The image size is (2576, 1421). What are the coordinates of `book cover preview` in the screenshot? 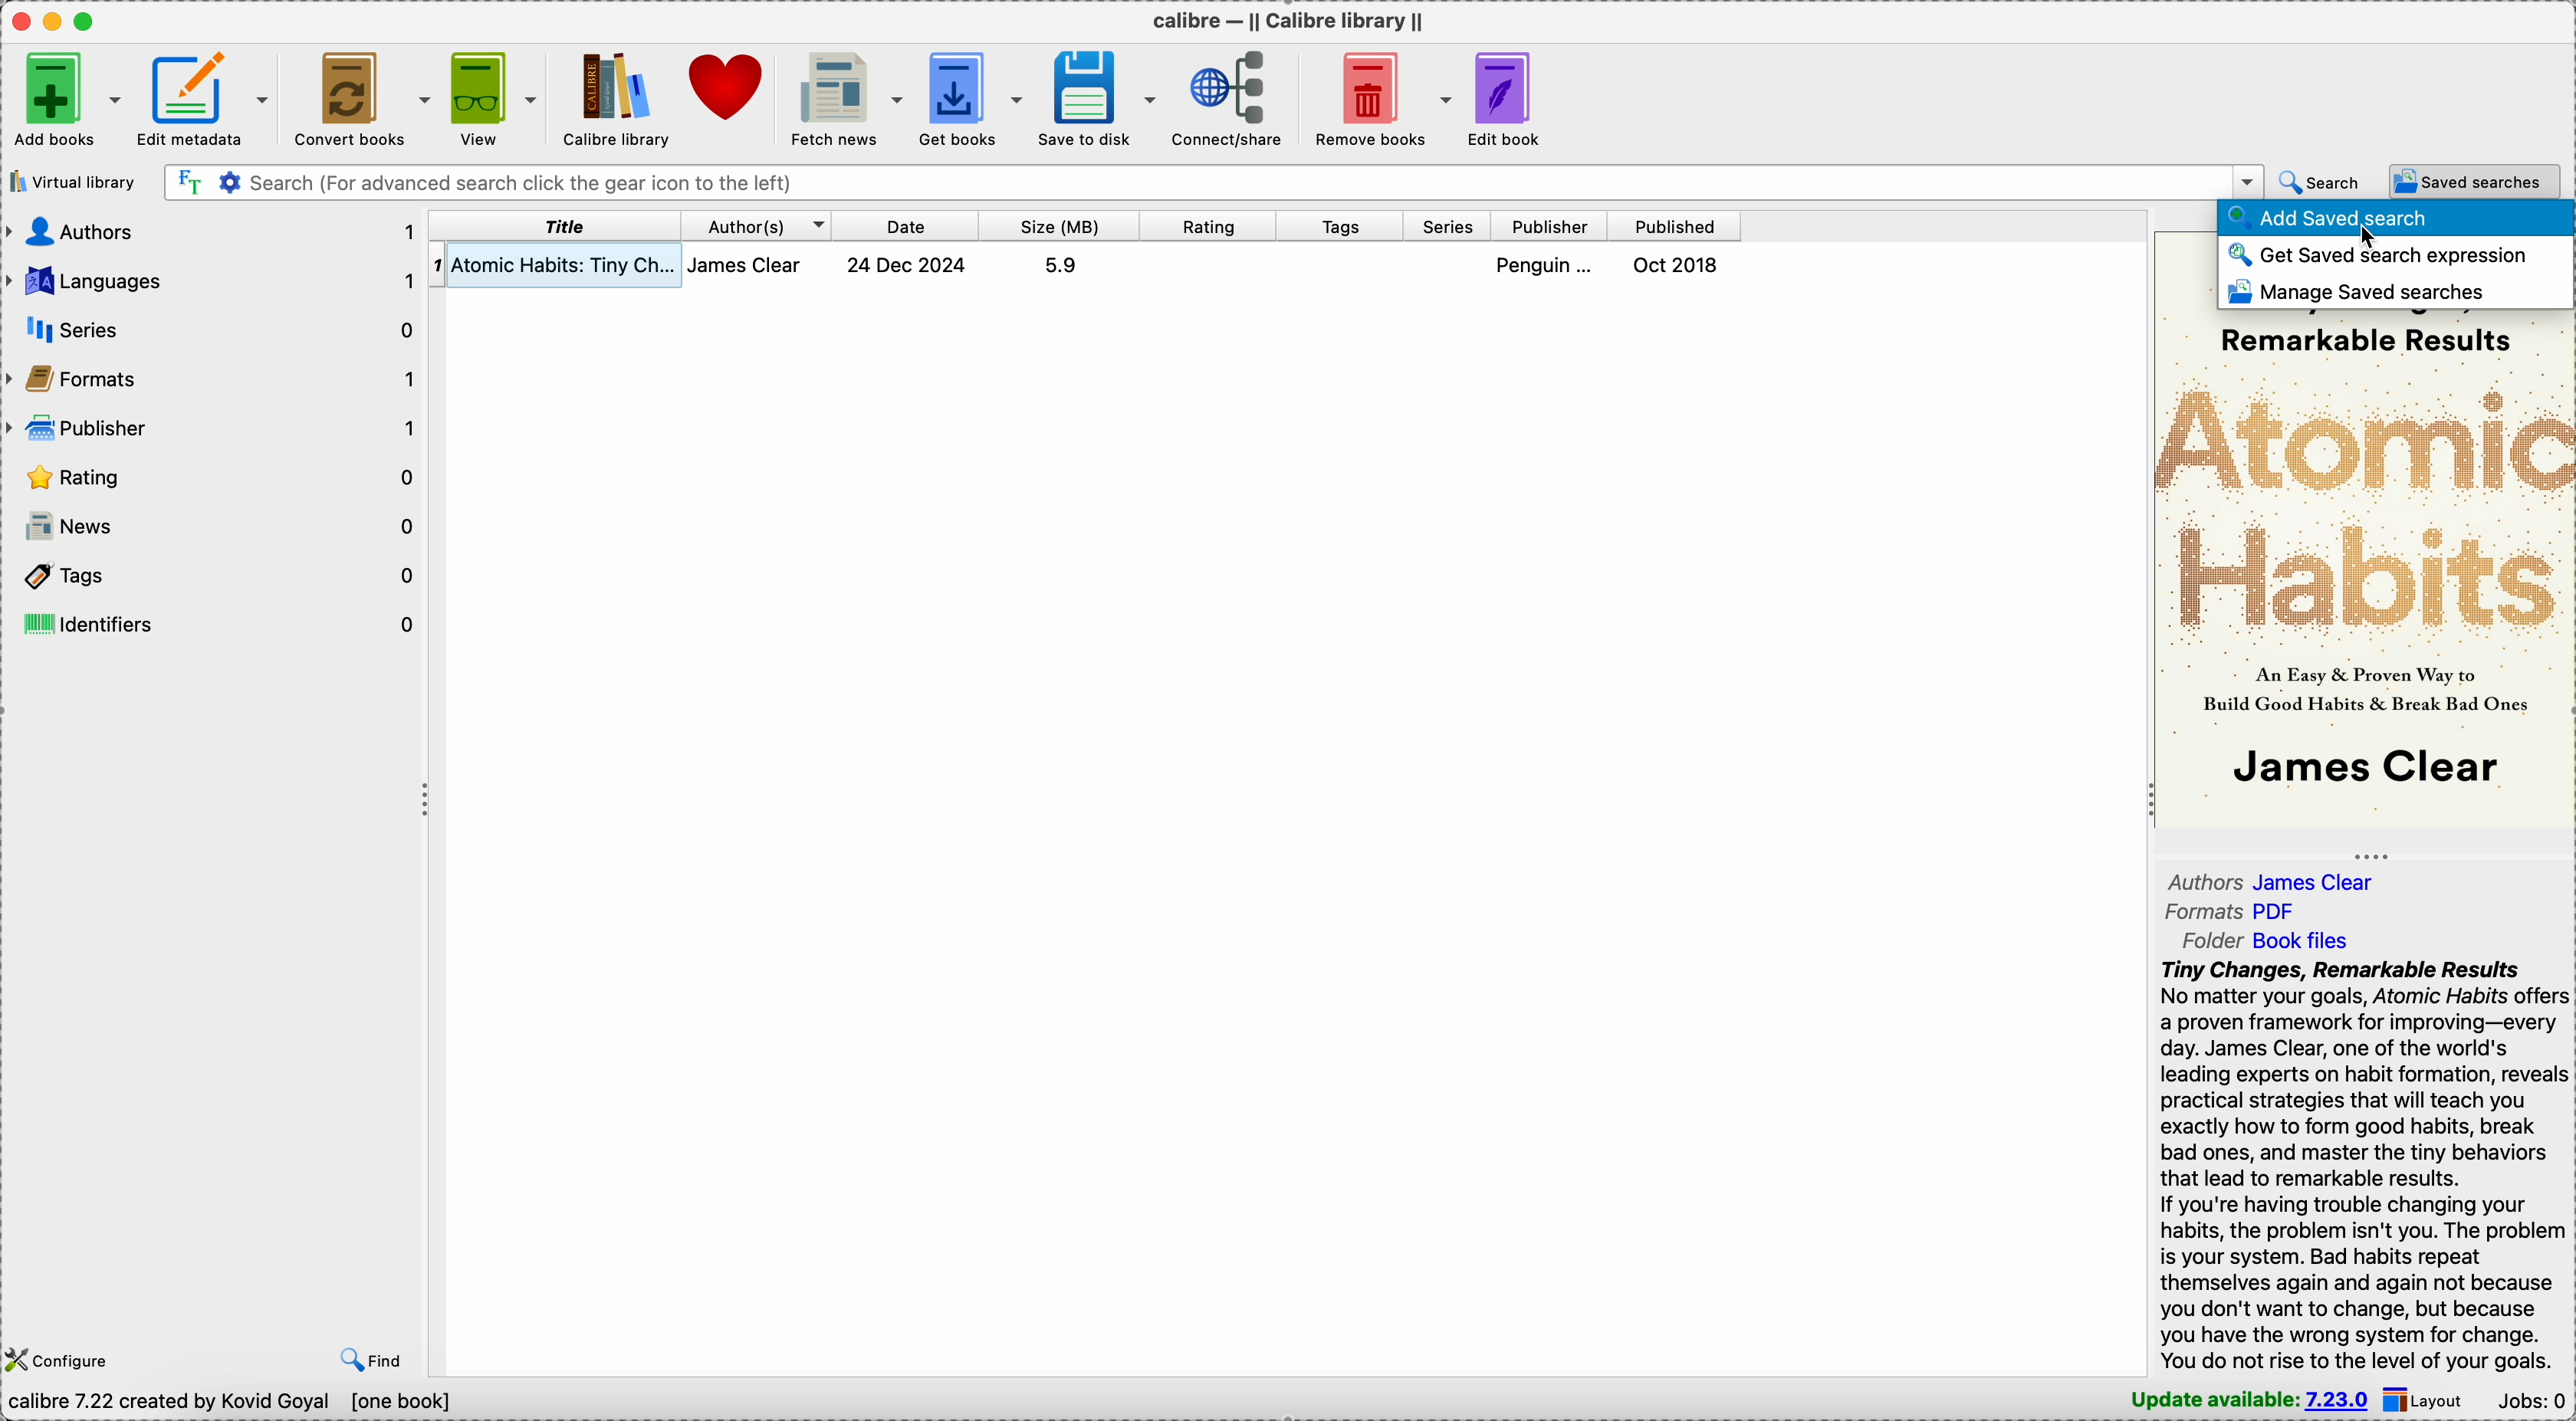 It's located at (2362, 572).